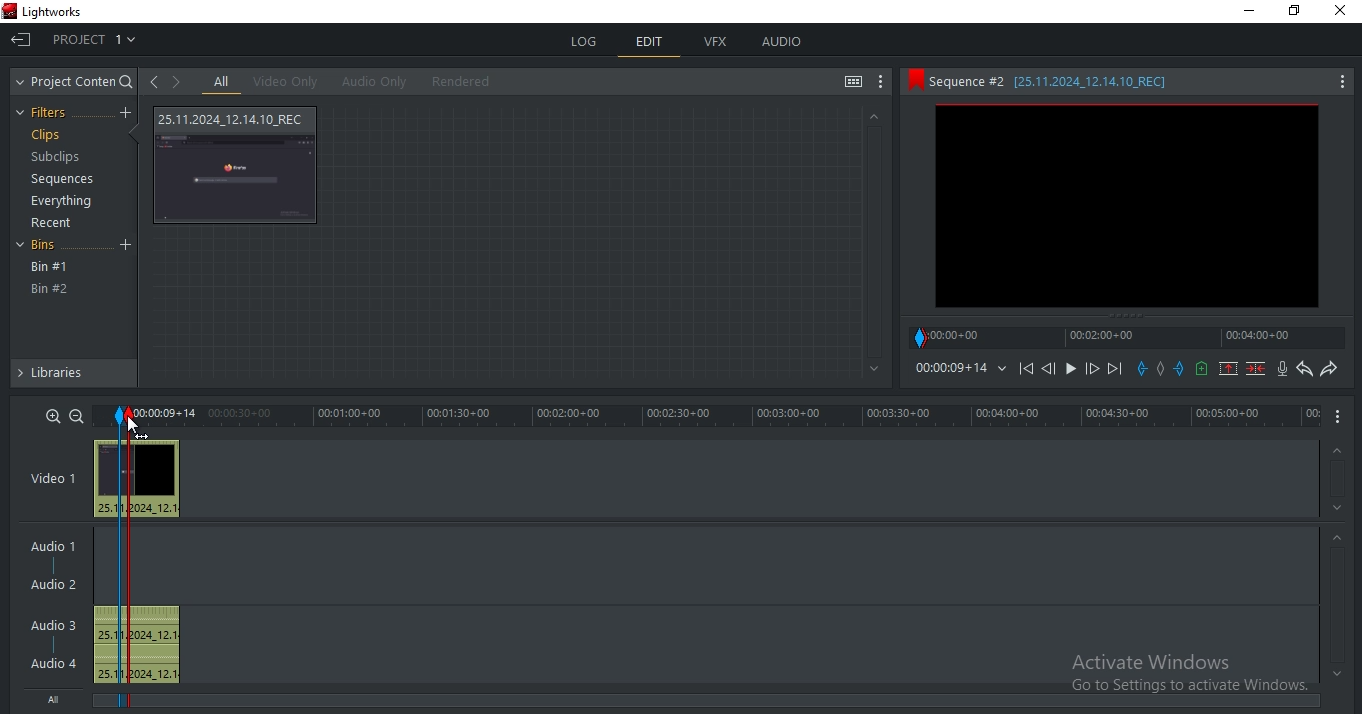  Describe the element at coordinates (1071, 368) in the screenshot. I see `Play` at that location.